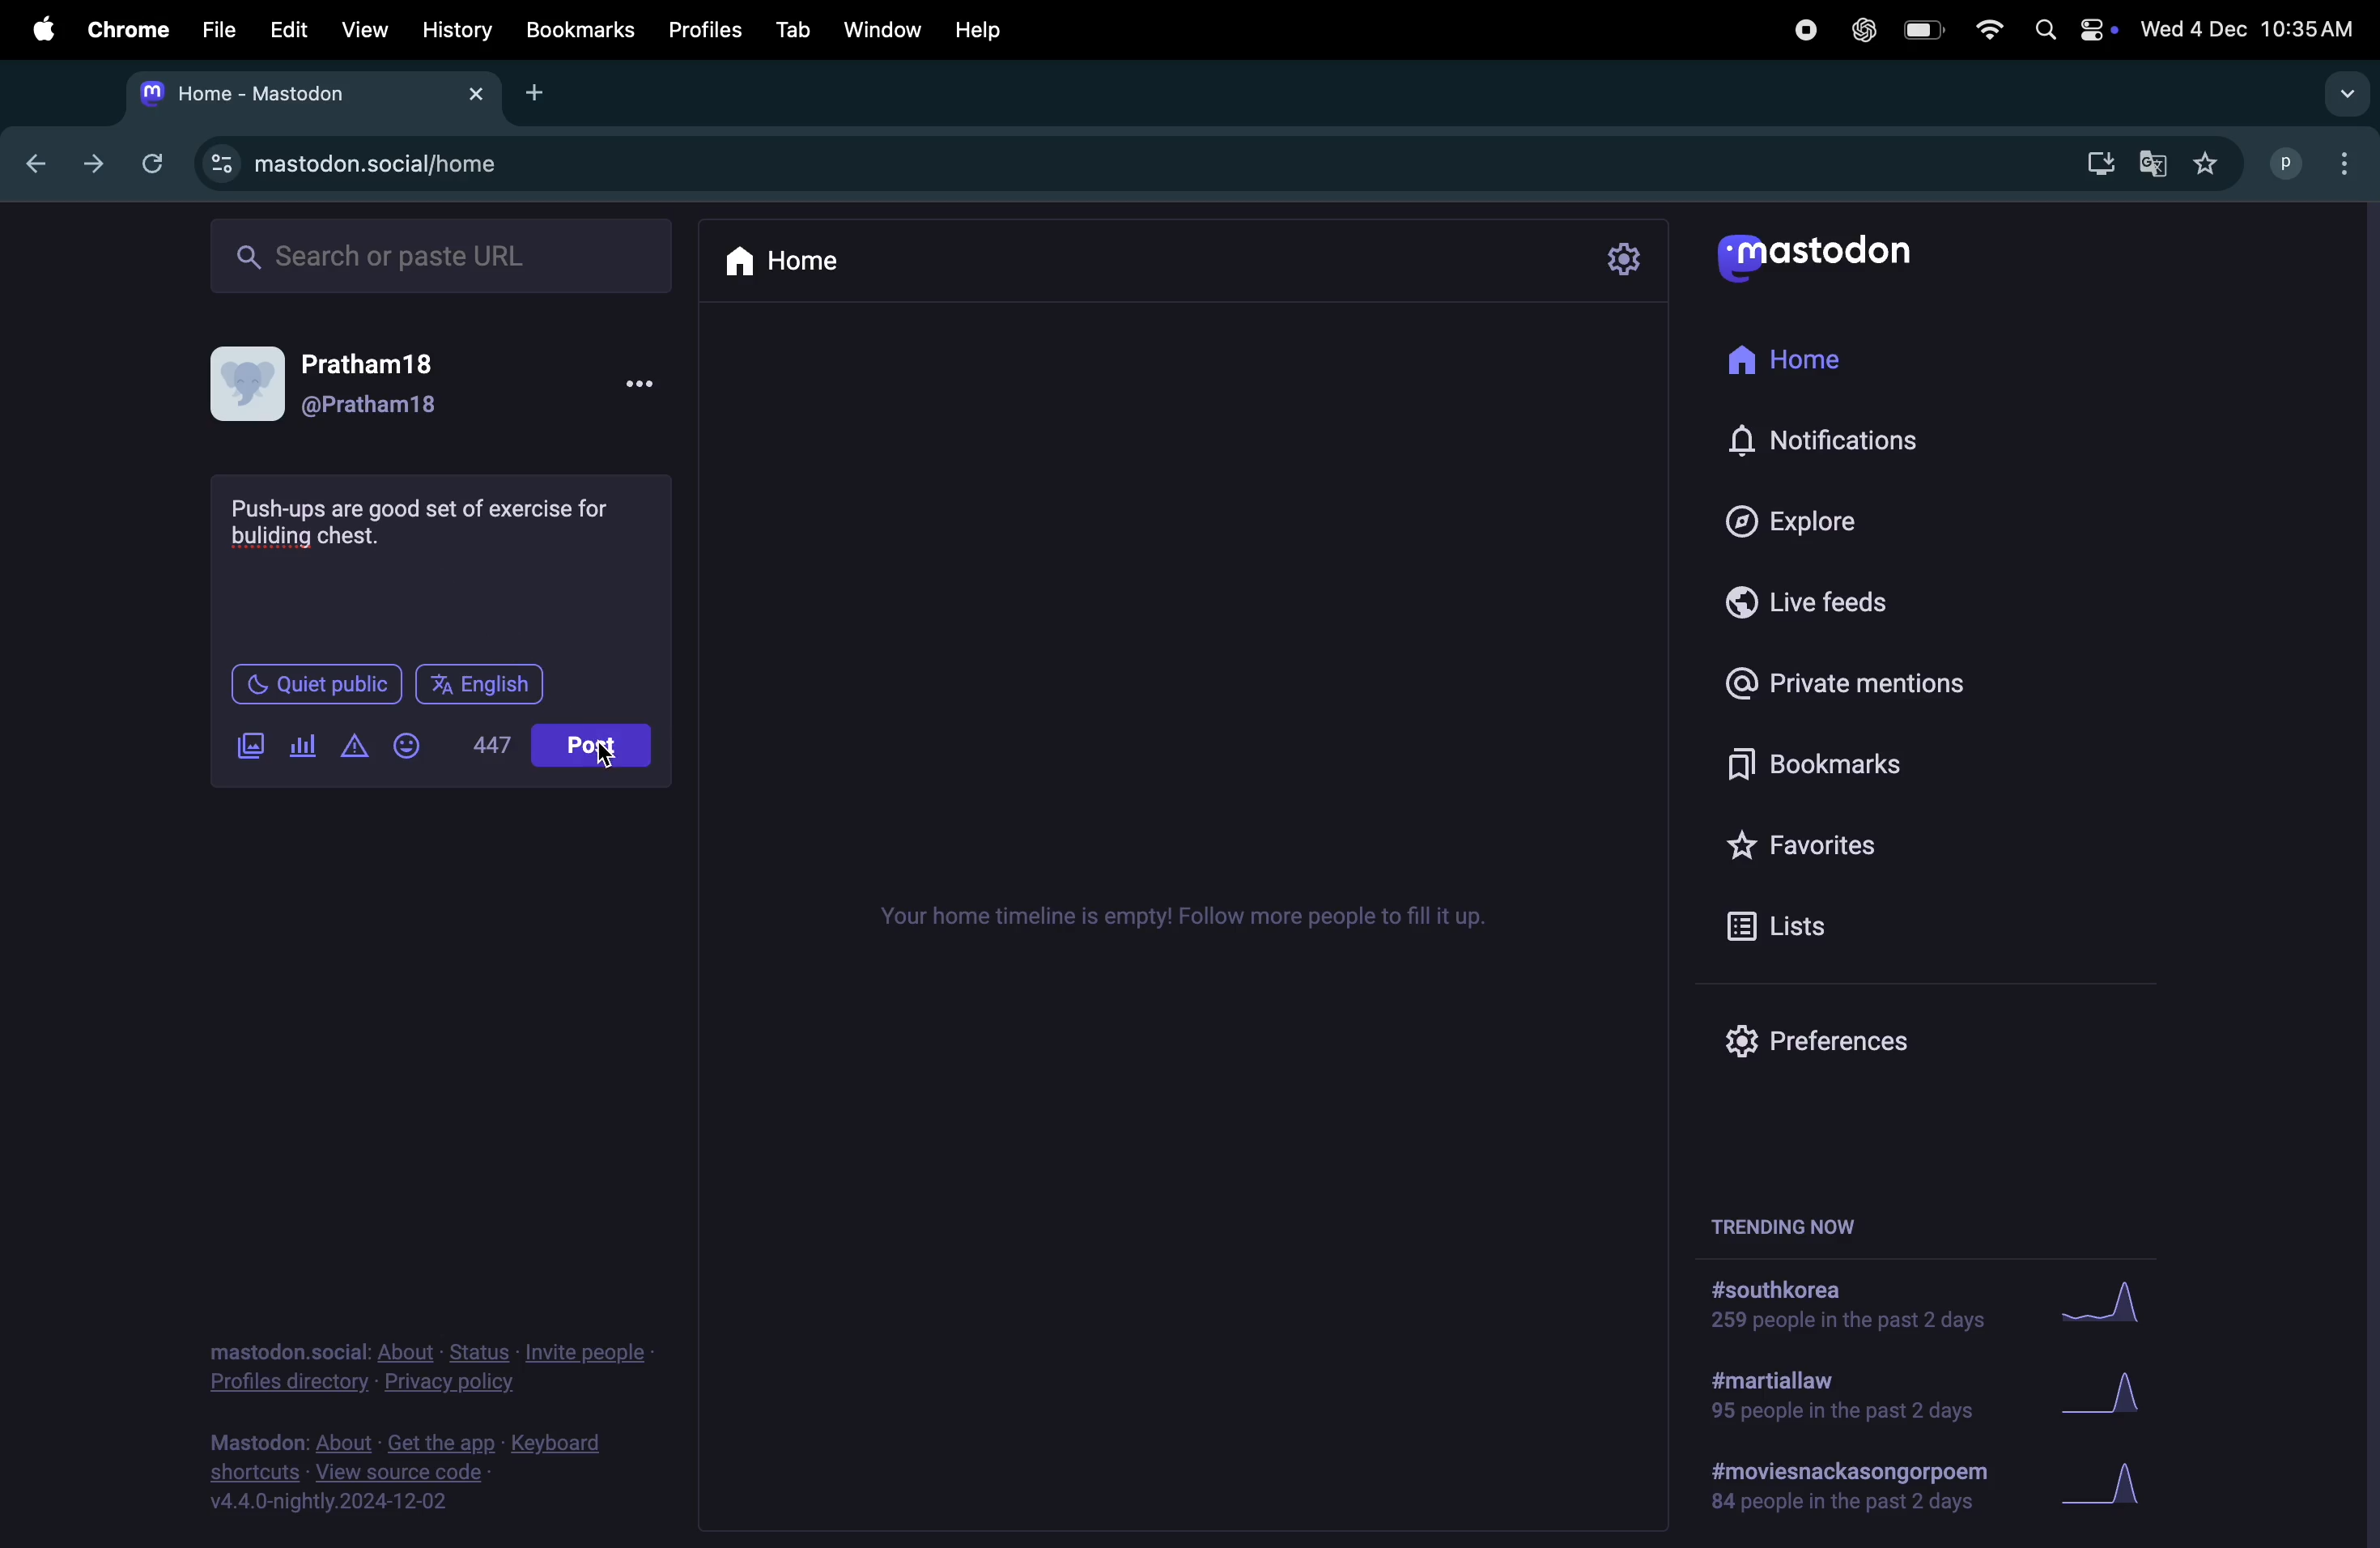 The image size is (2380, 1548). I want to click on wifi, so click(1986, 32).